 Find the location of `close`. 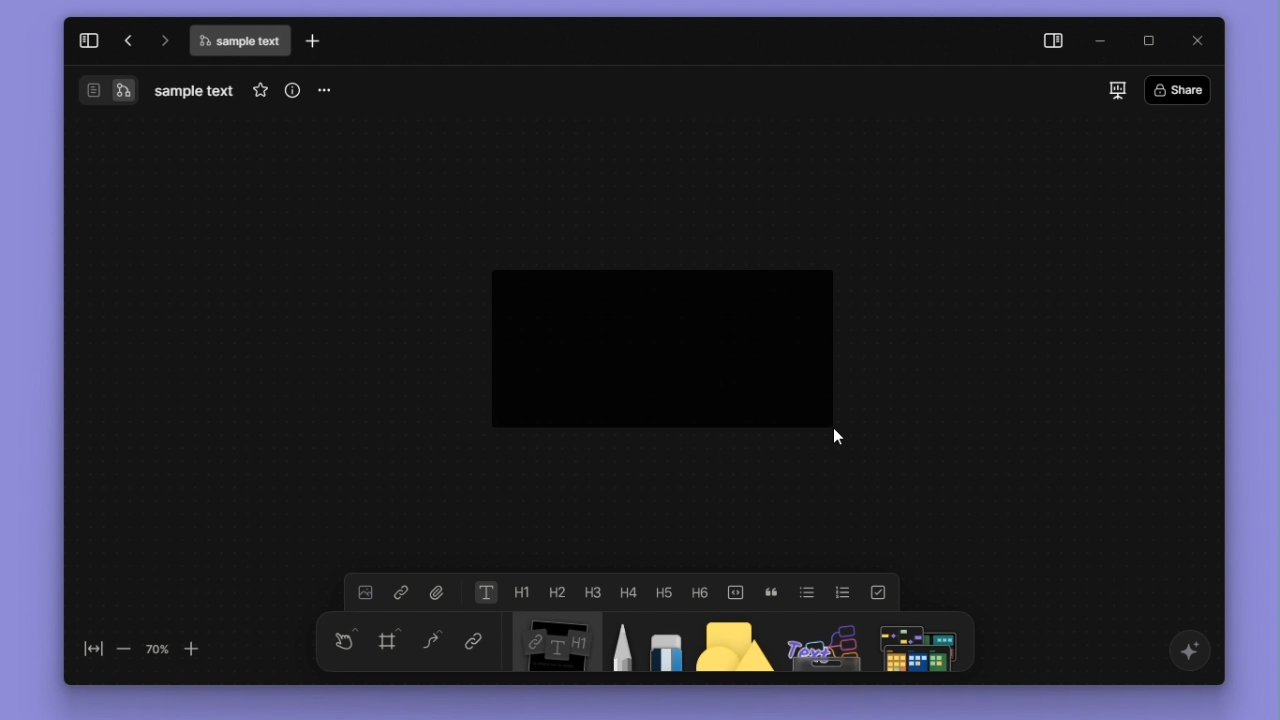

close is located at coordinates (1194, 40).